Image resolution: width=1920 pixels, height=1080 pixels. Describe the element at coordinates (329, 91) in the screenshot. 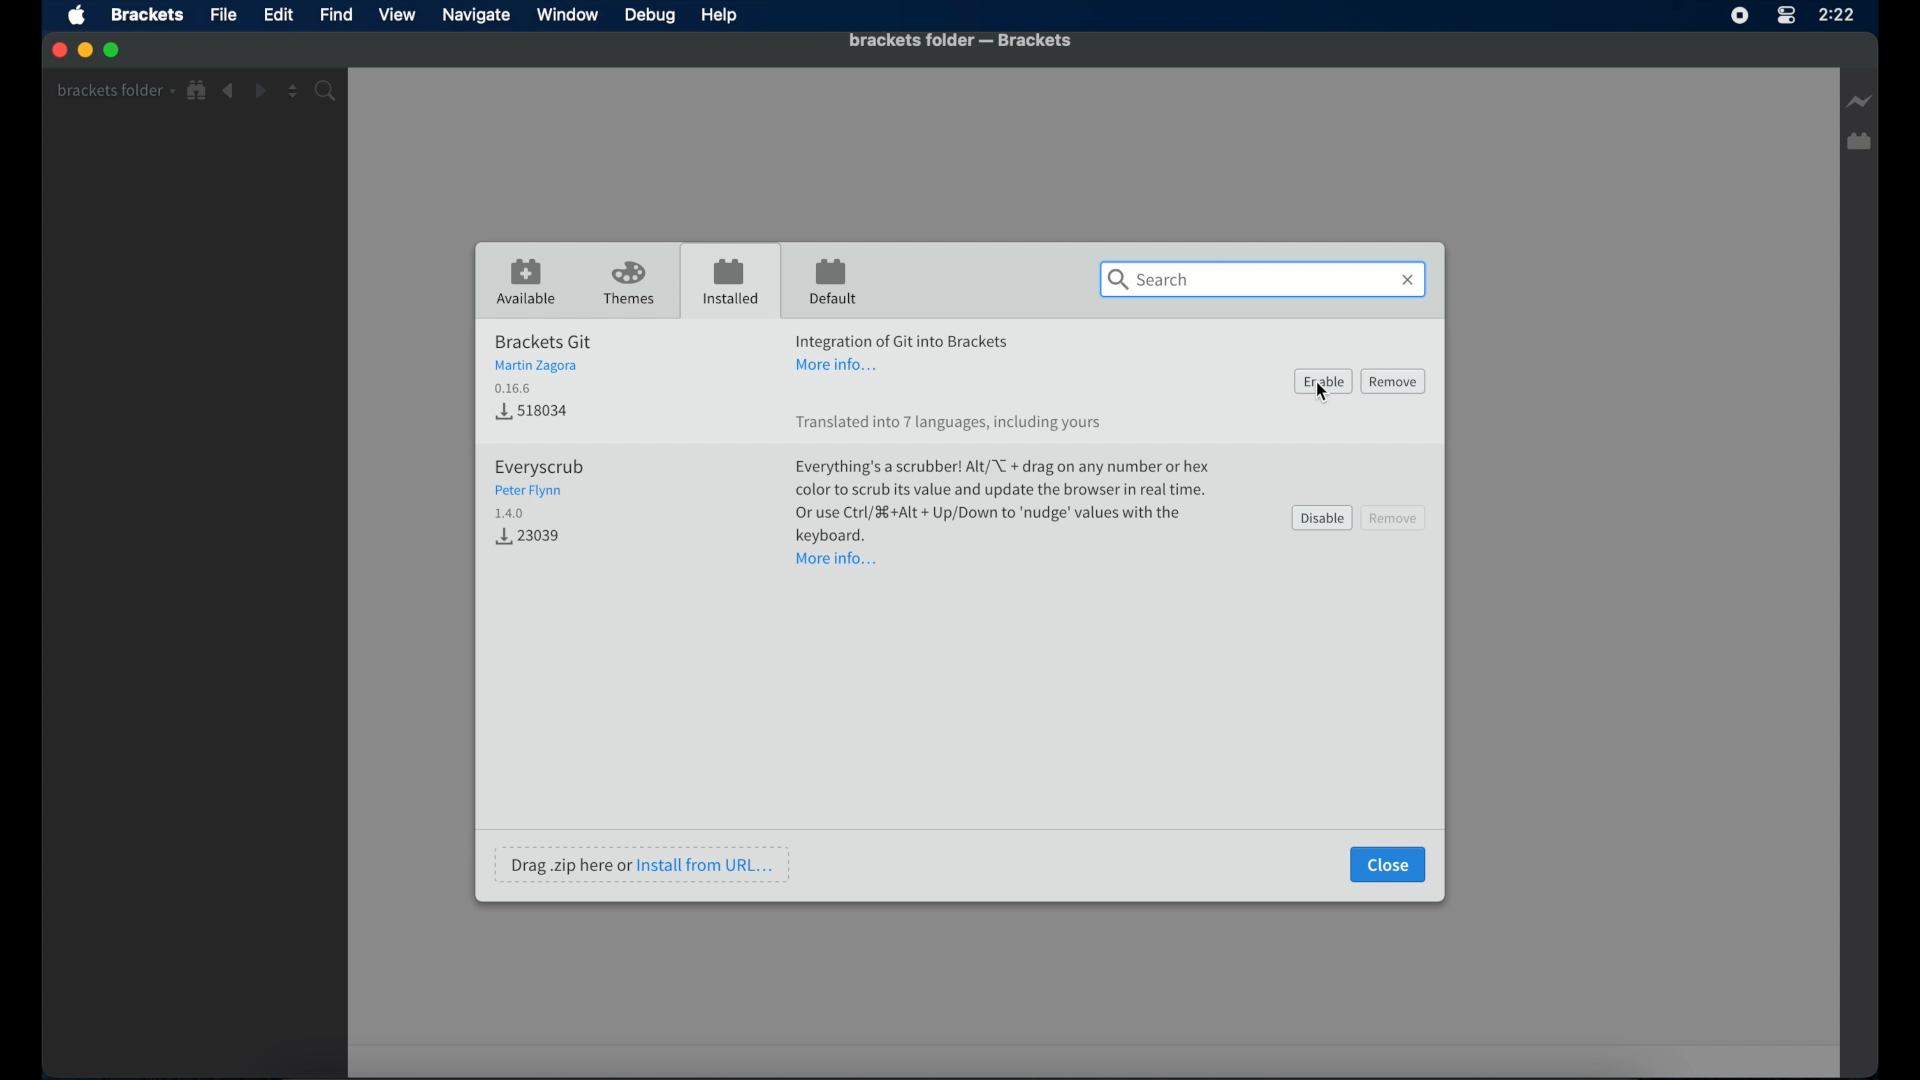

I see `search bar` at that location.